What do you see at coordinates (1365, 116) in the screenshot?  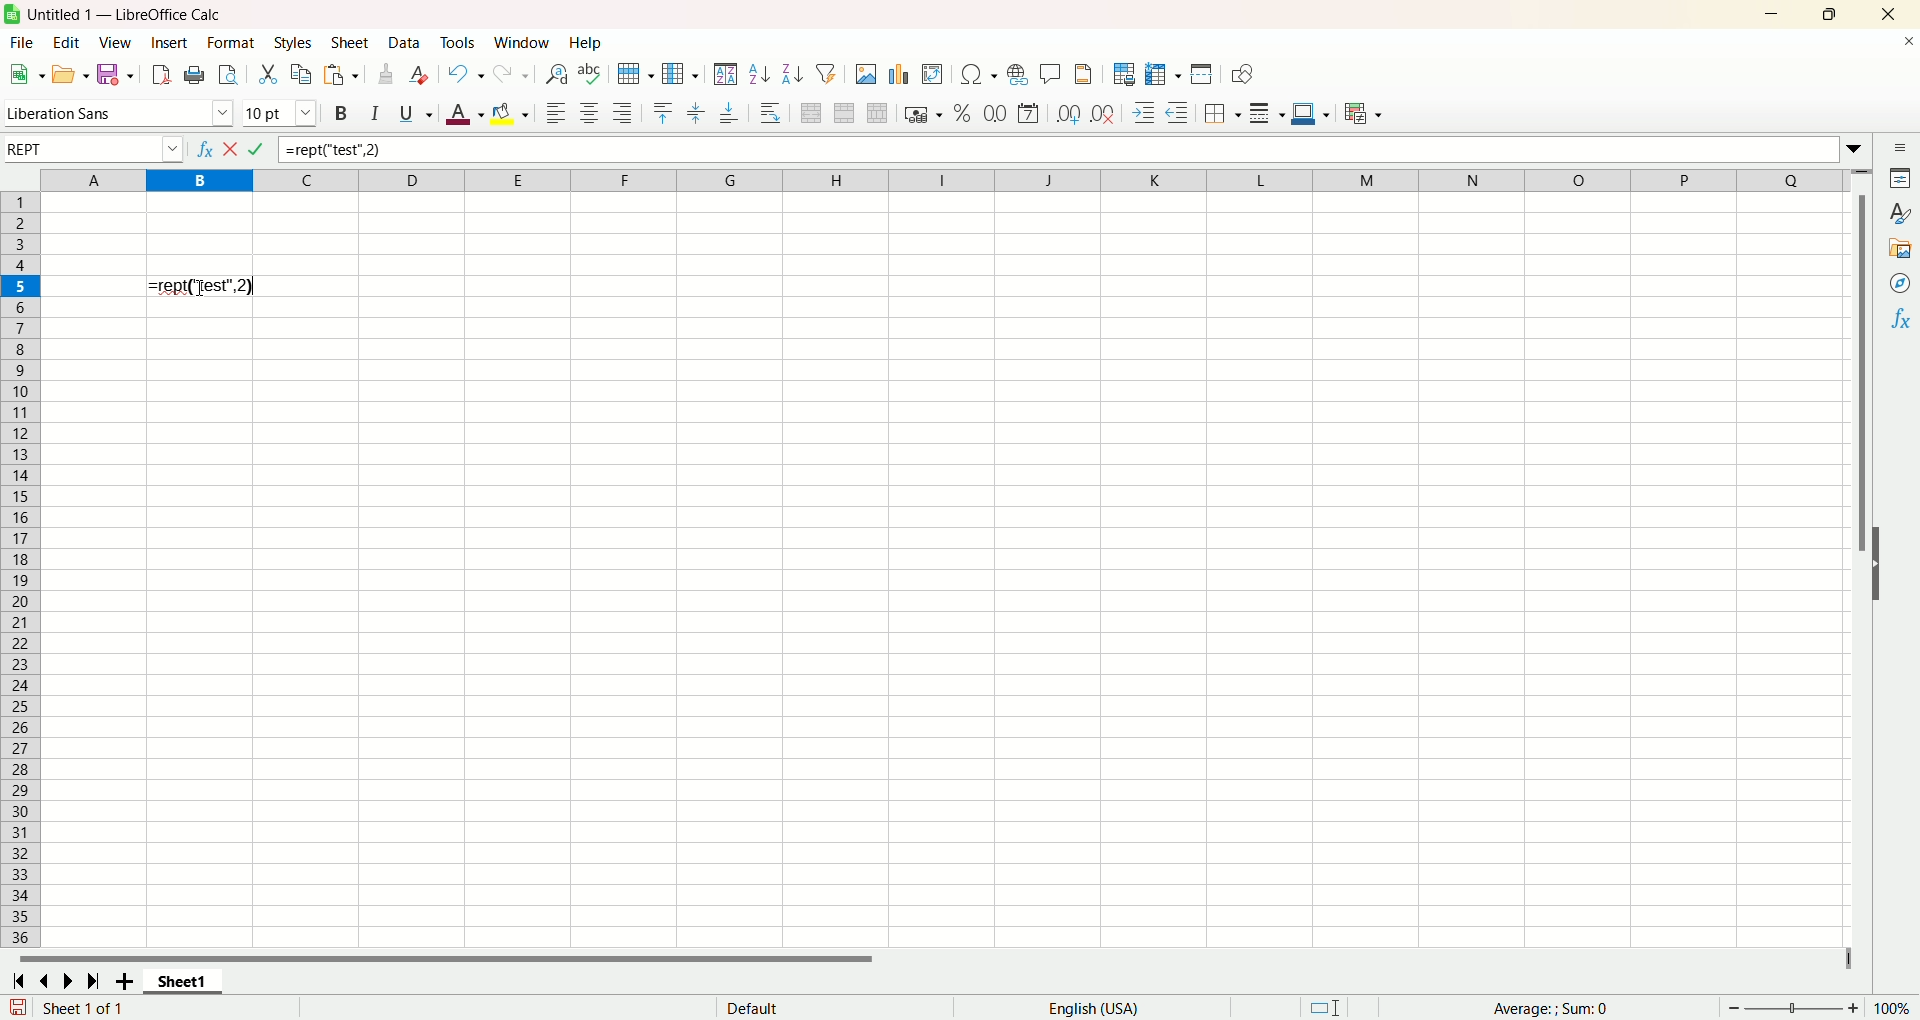 I see `conditional` at bounding box center [1365, 116].